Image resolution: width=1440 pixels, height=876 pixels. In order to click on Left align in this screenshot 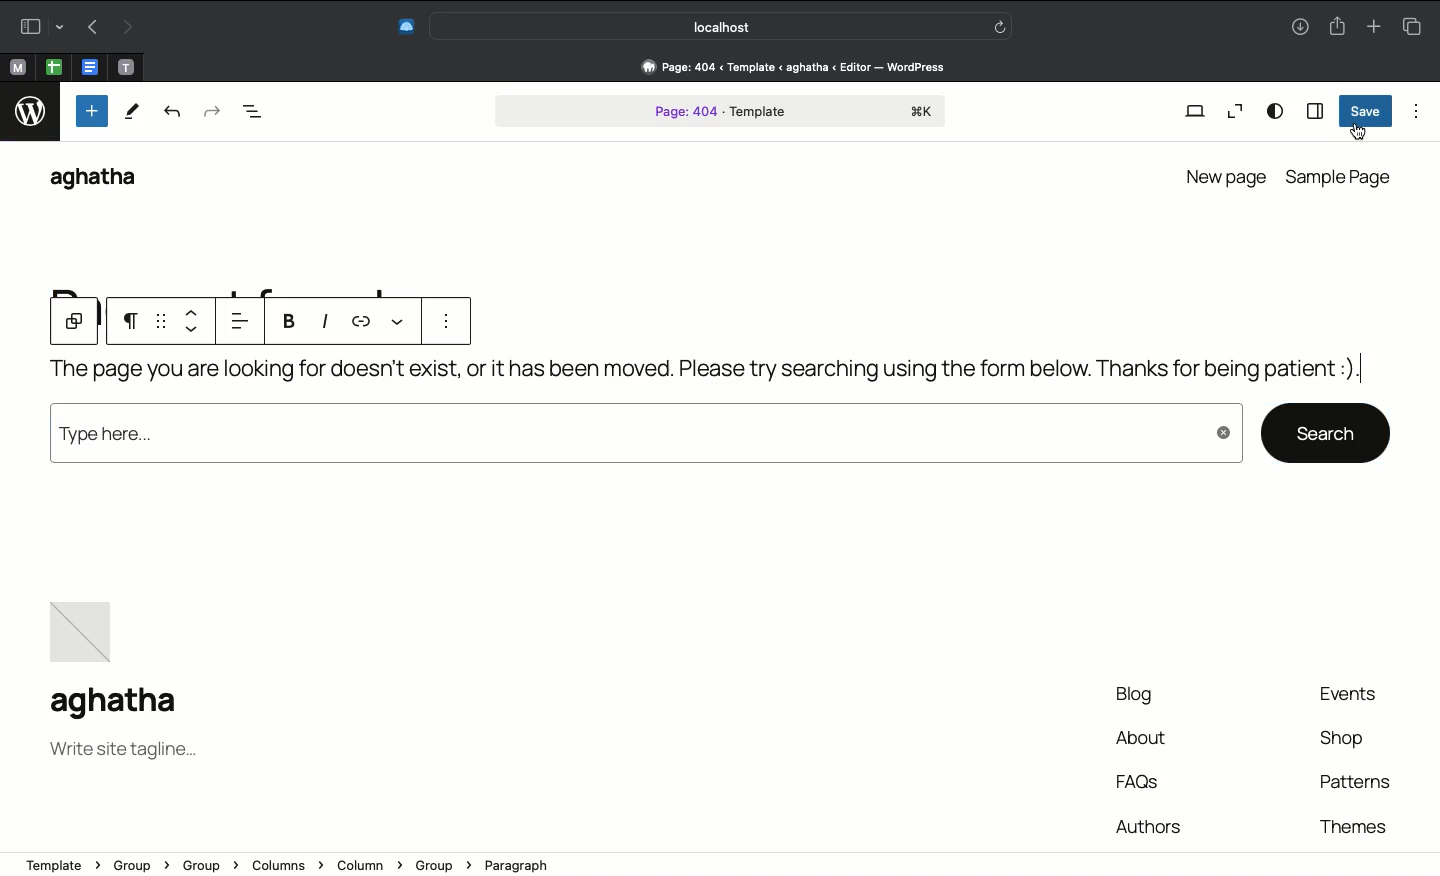, I will do `click(245, 322)`.